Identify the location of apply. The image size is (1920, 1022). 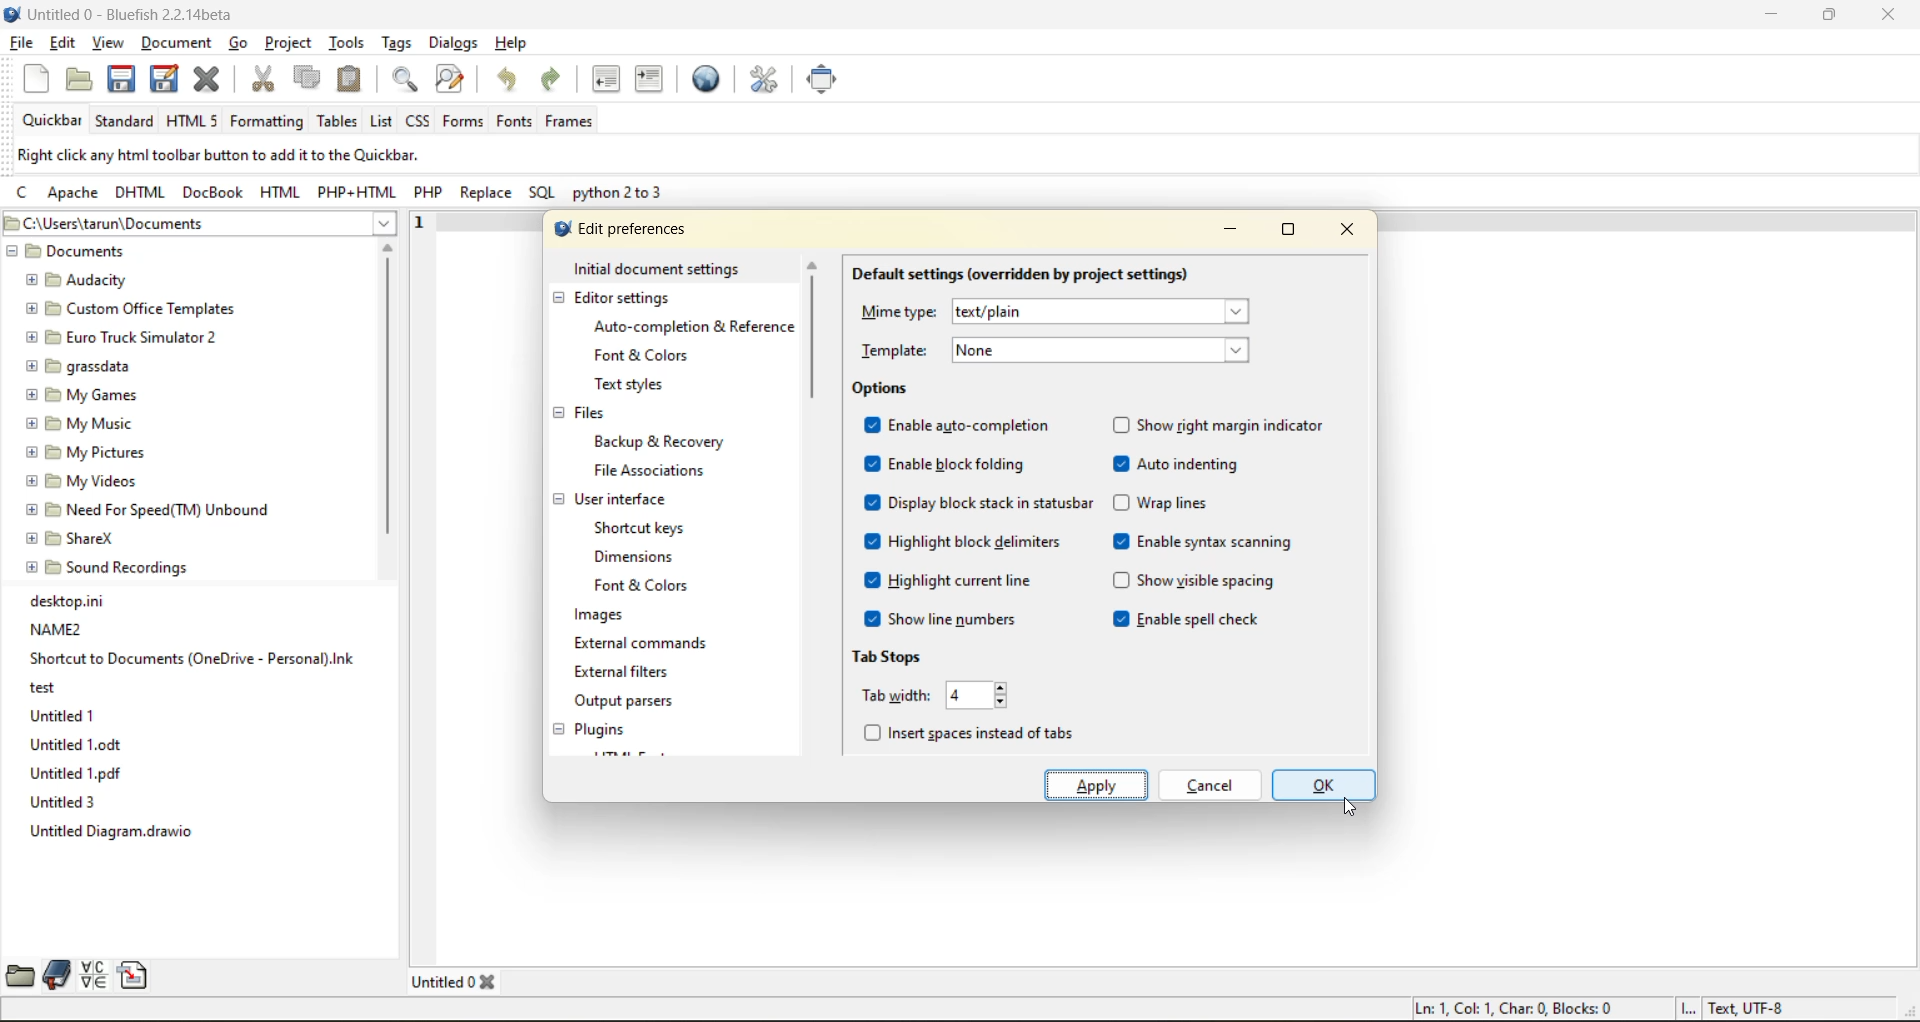
(1099, 783).